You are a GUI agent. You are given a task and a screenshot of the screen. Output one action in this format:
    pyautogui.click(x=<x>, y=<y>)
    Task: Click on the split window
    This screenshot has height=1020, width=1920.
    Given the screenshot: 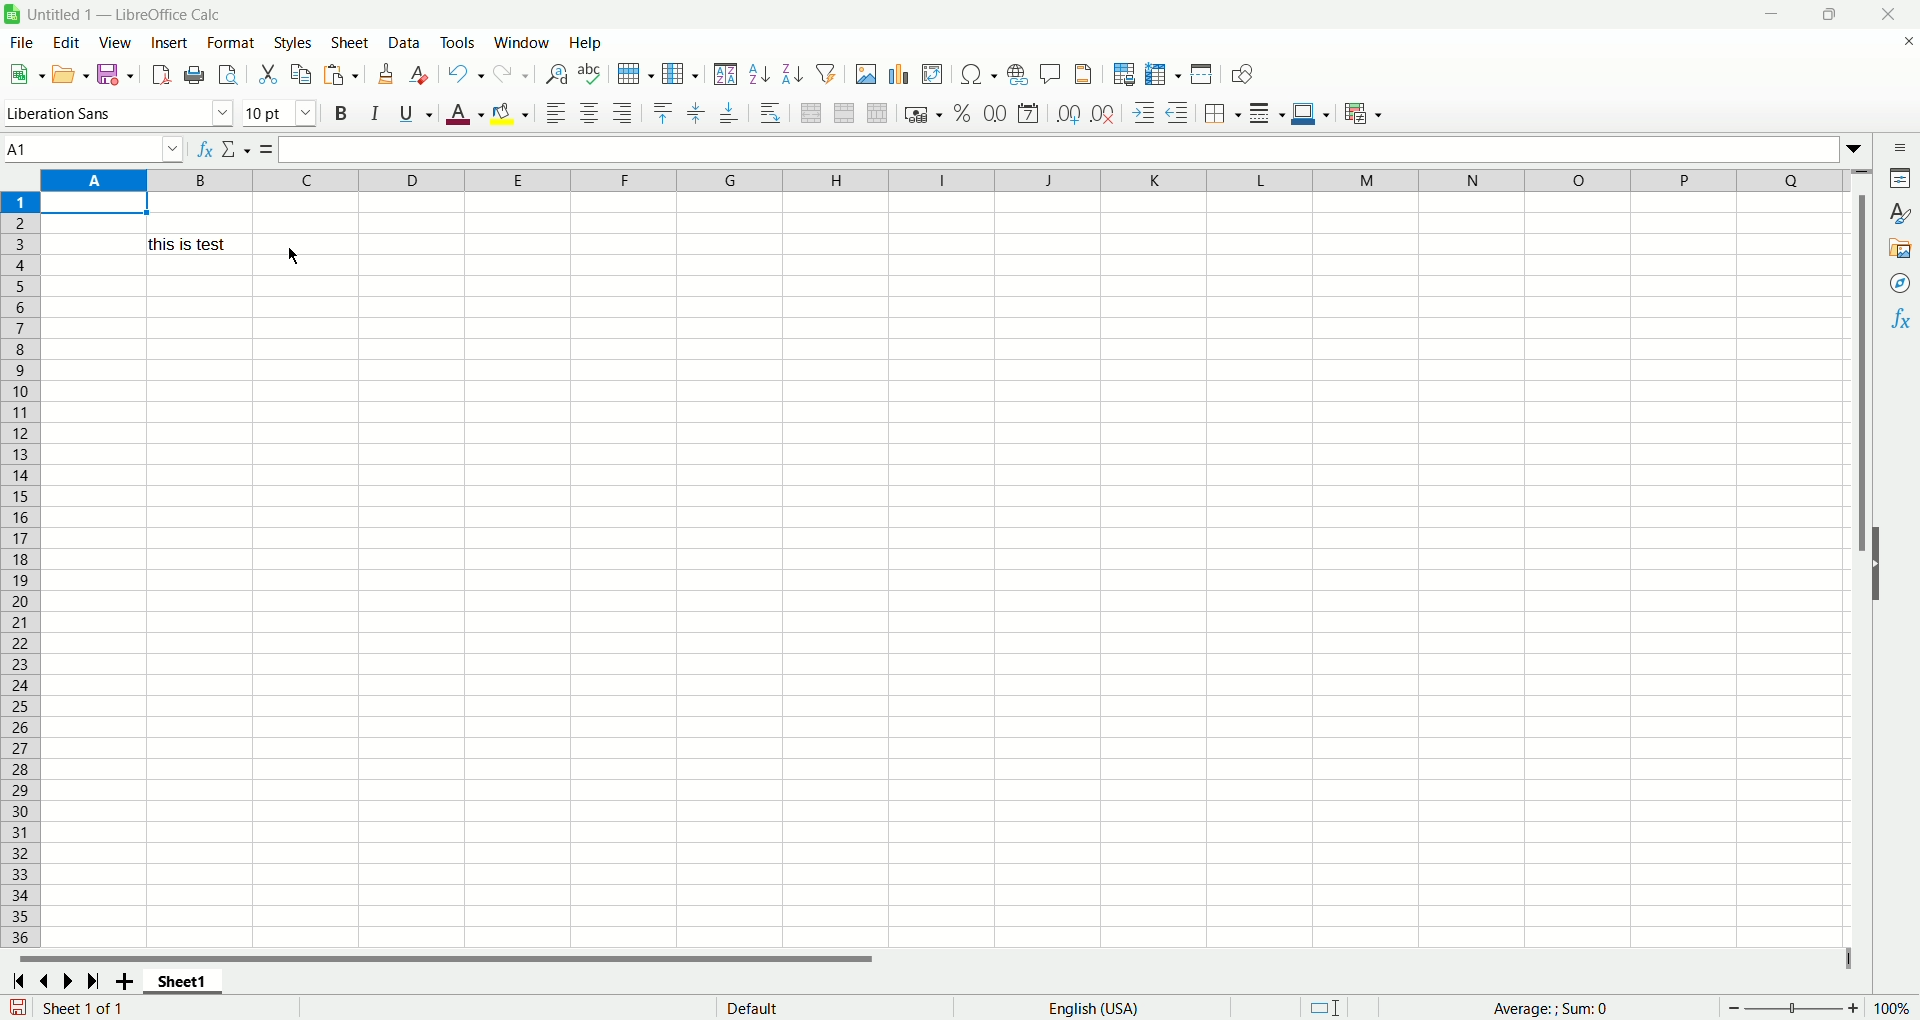 What is the action you would take?
    pyautogui.click(x=1200, y=74)
    